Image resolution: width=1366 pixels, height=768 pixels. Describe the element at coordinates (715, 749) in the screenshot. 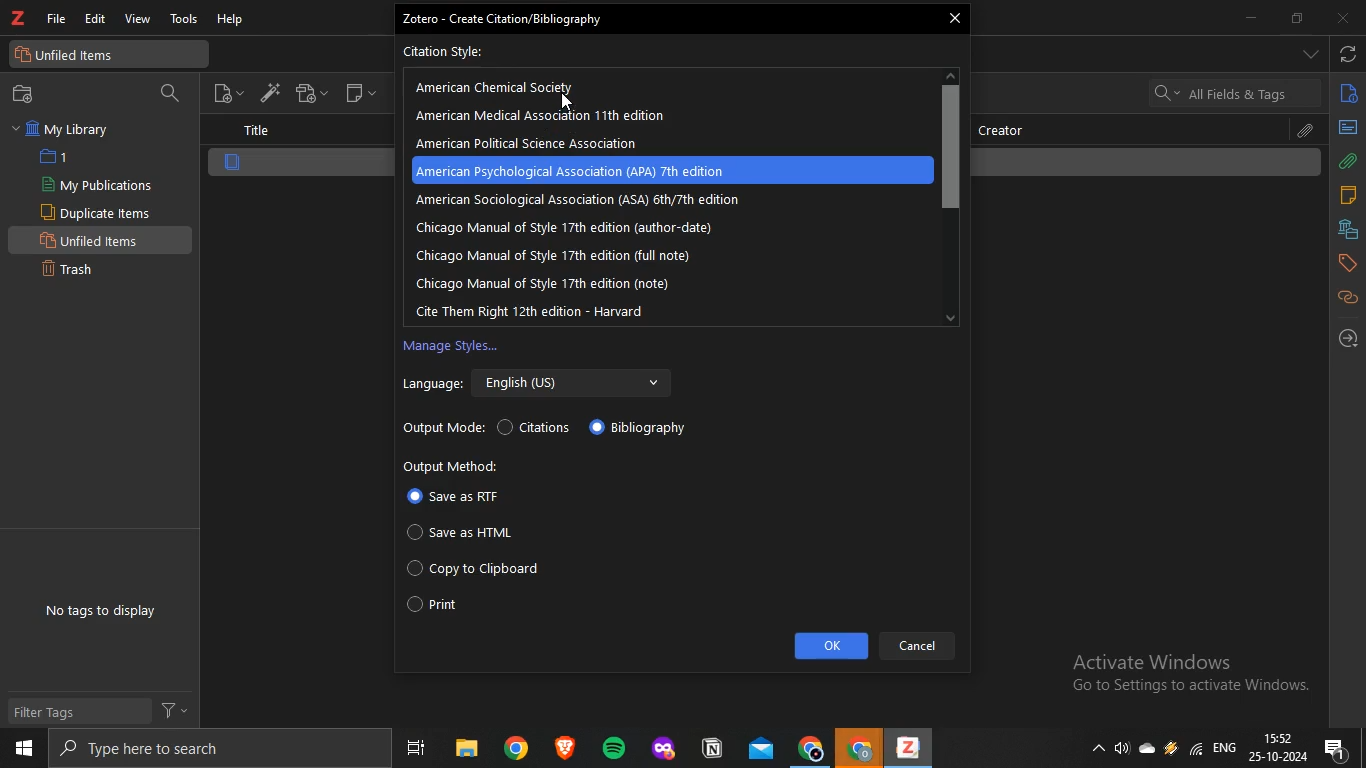

I see `application` at that location.